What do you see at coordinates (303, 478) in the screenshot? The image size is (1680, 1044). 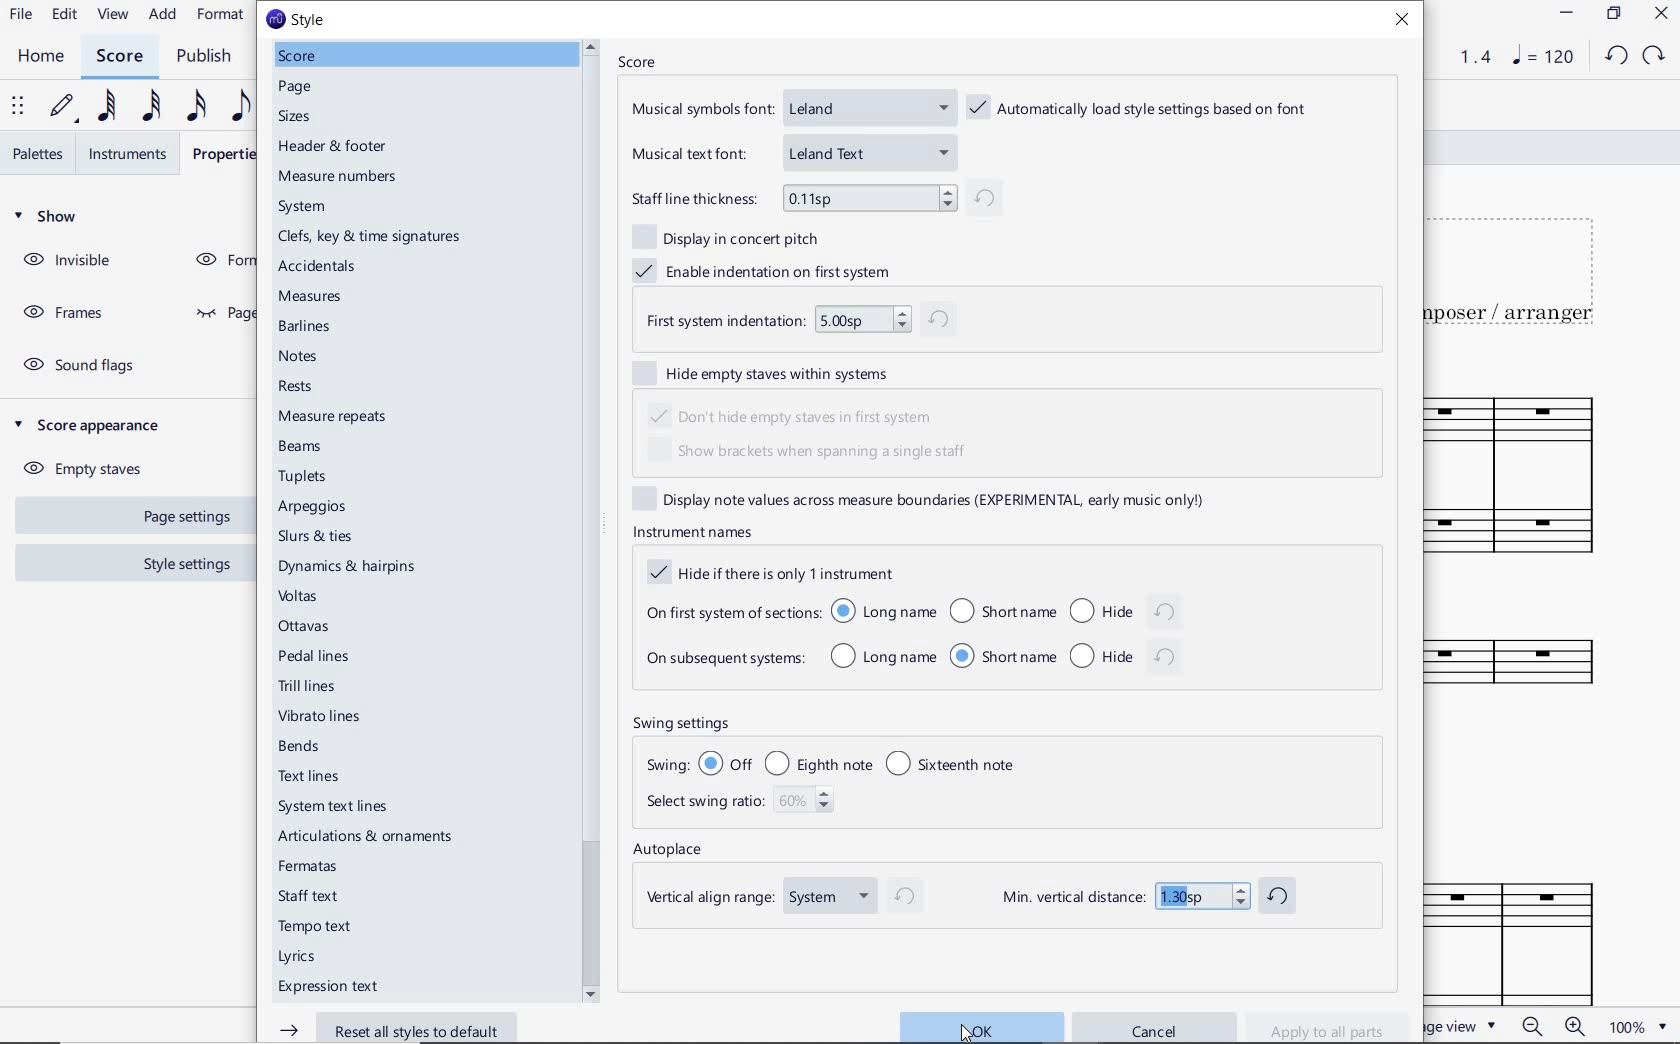 I see `tuplets` at bounding box center [303, 478].